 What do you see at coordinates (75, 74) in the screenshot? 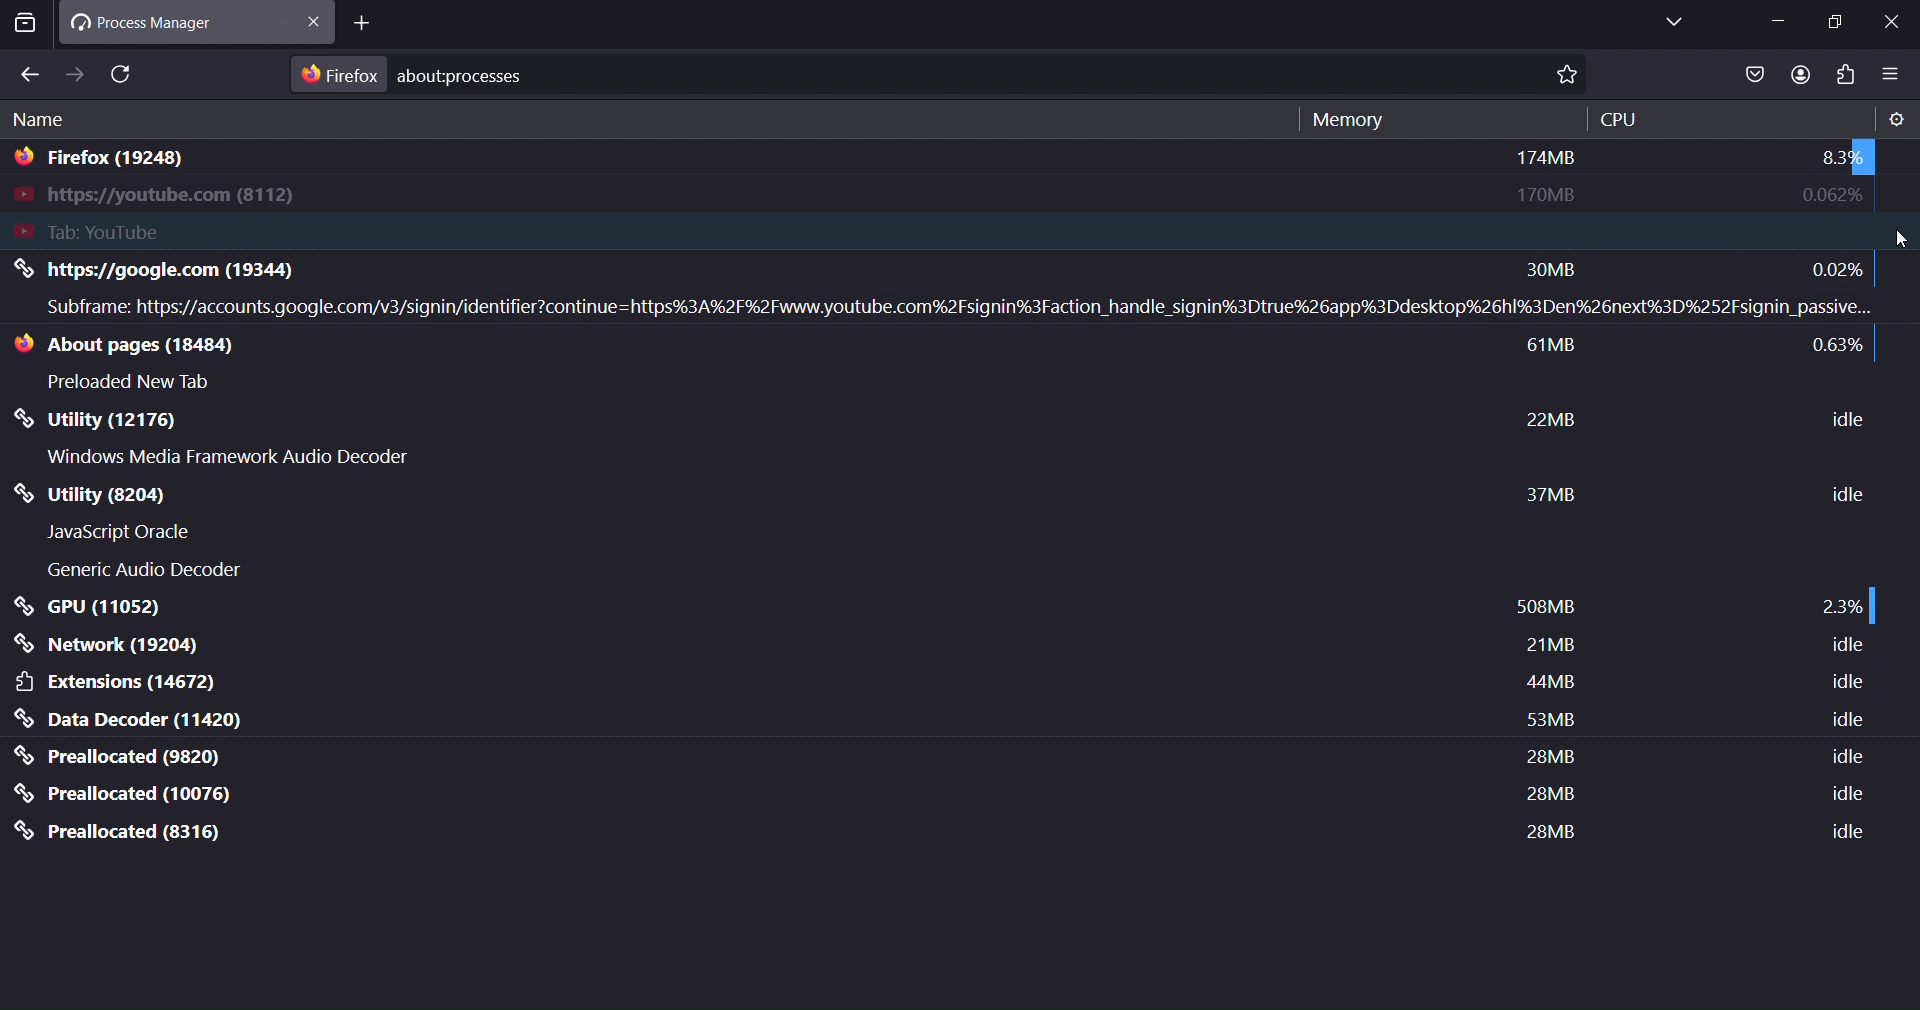
I see `go forward one page` at bounding box center [75, 74].